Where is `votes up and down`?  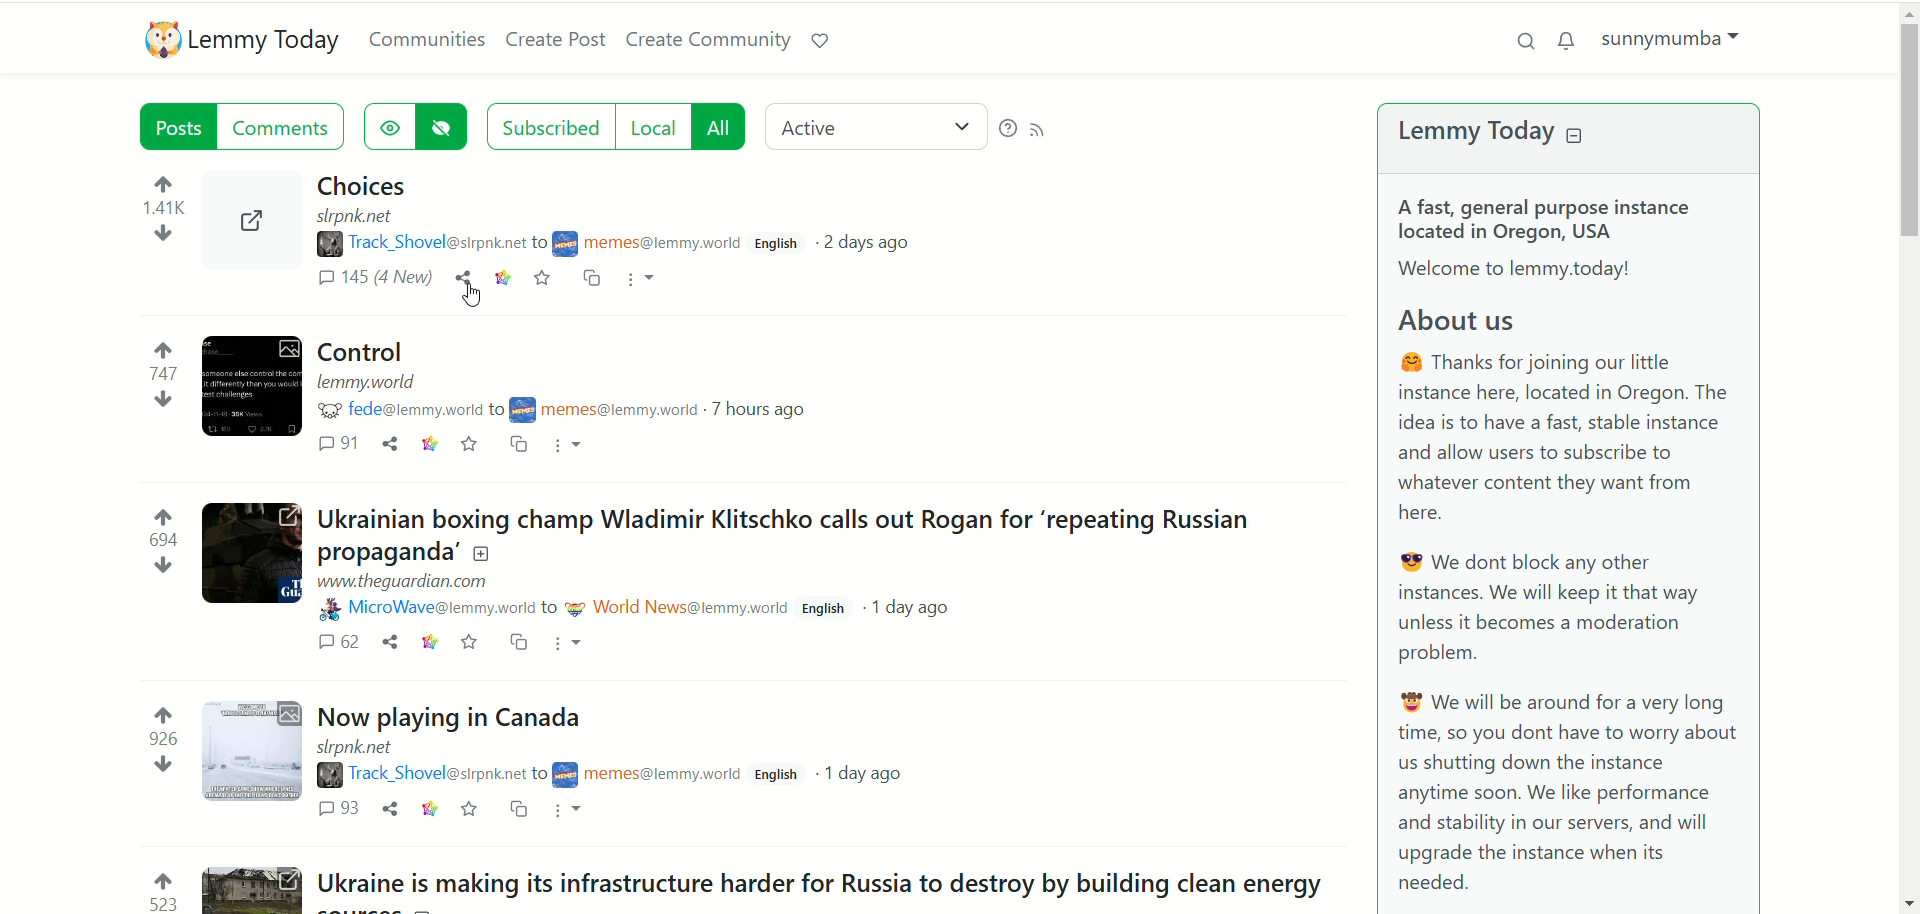
votes up and down is located at coordinates (160, 741).